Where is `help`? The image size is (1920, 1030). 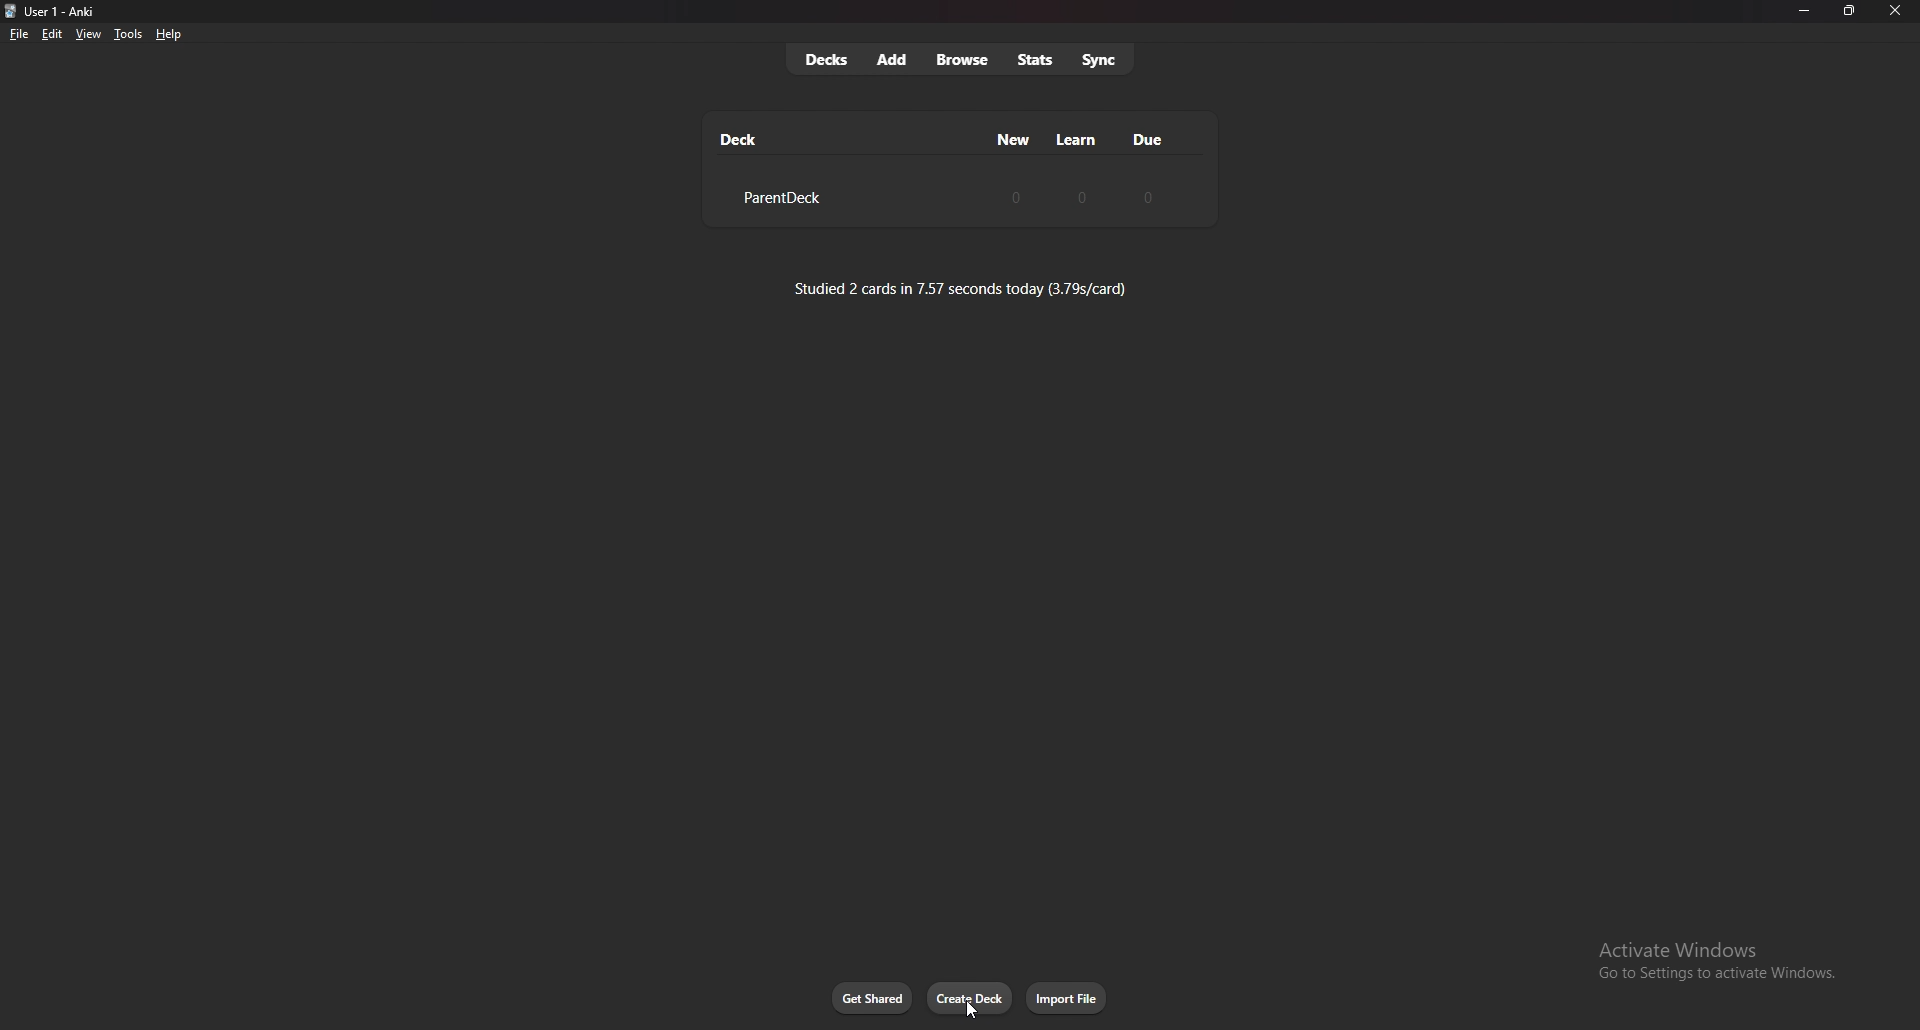 help is located at coordinates (168, 35).